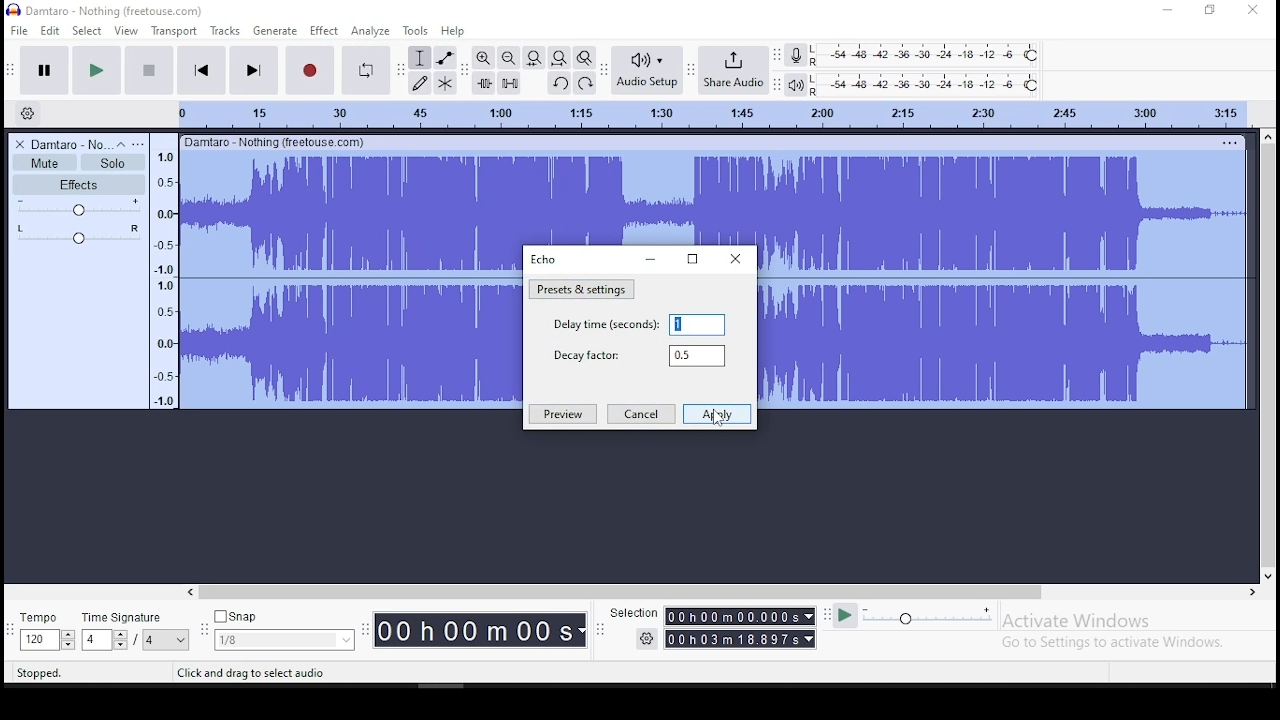 The height and width of the screenshot is (720, 1280). What do you see at coordinates (46, 69) in the screenshot?
I see `pause` at bounding box center [46, 69].